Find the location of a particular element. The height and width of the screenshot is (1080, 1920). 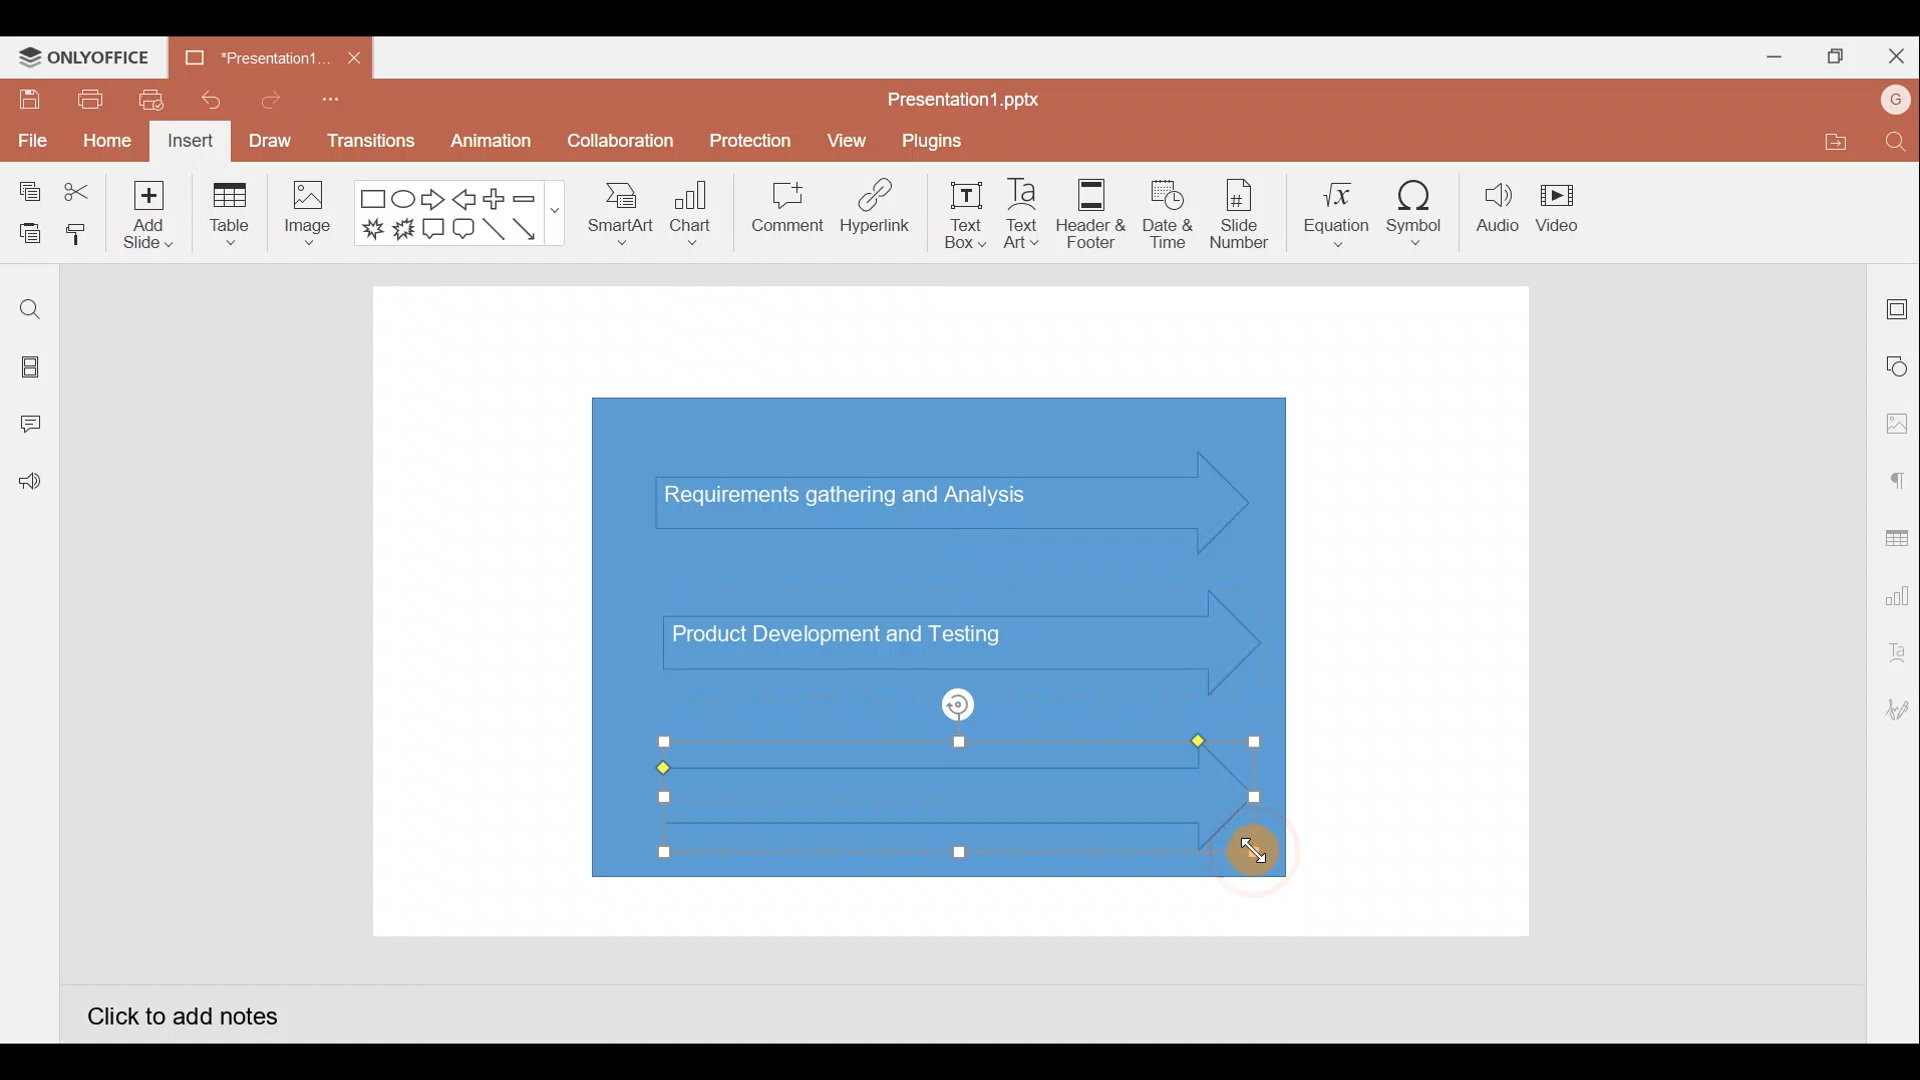

Add slide is located at coordinates (145, 210).